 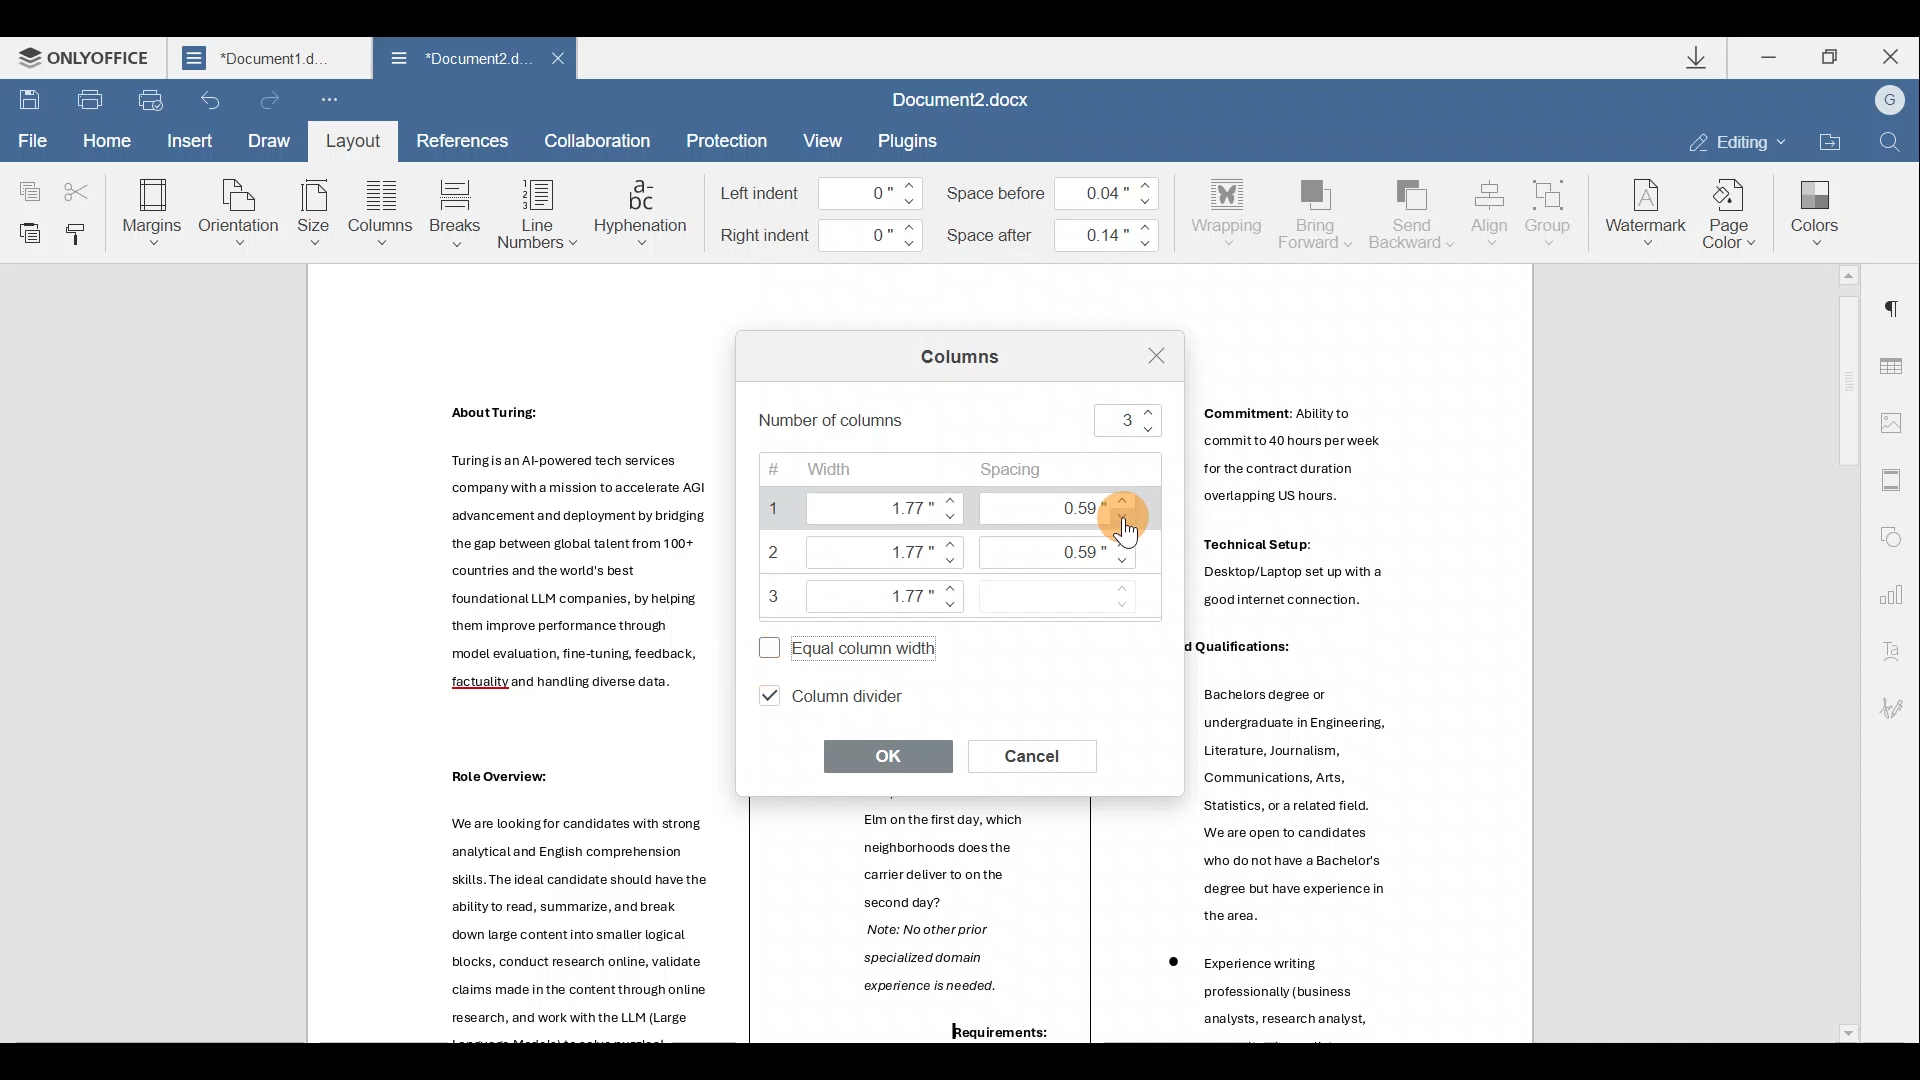 I want to click on Image settings, so click(x=1897, y=421).